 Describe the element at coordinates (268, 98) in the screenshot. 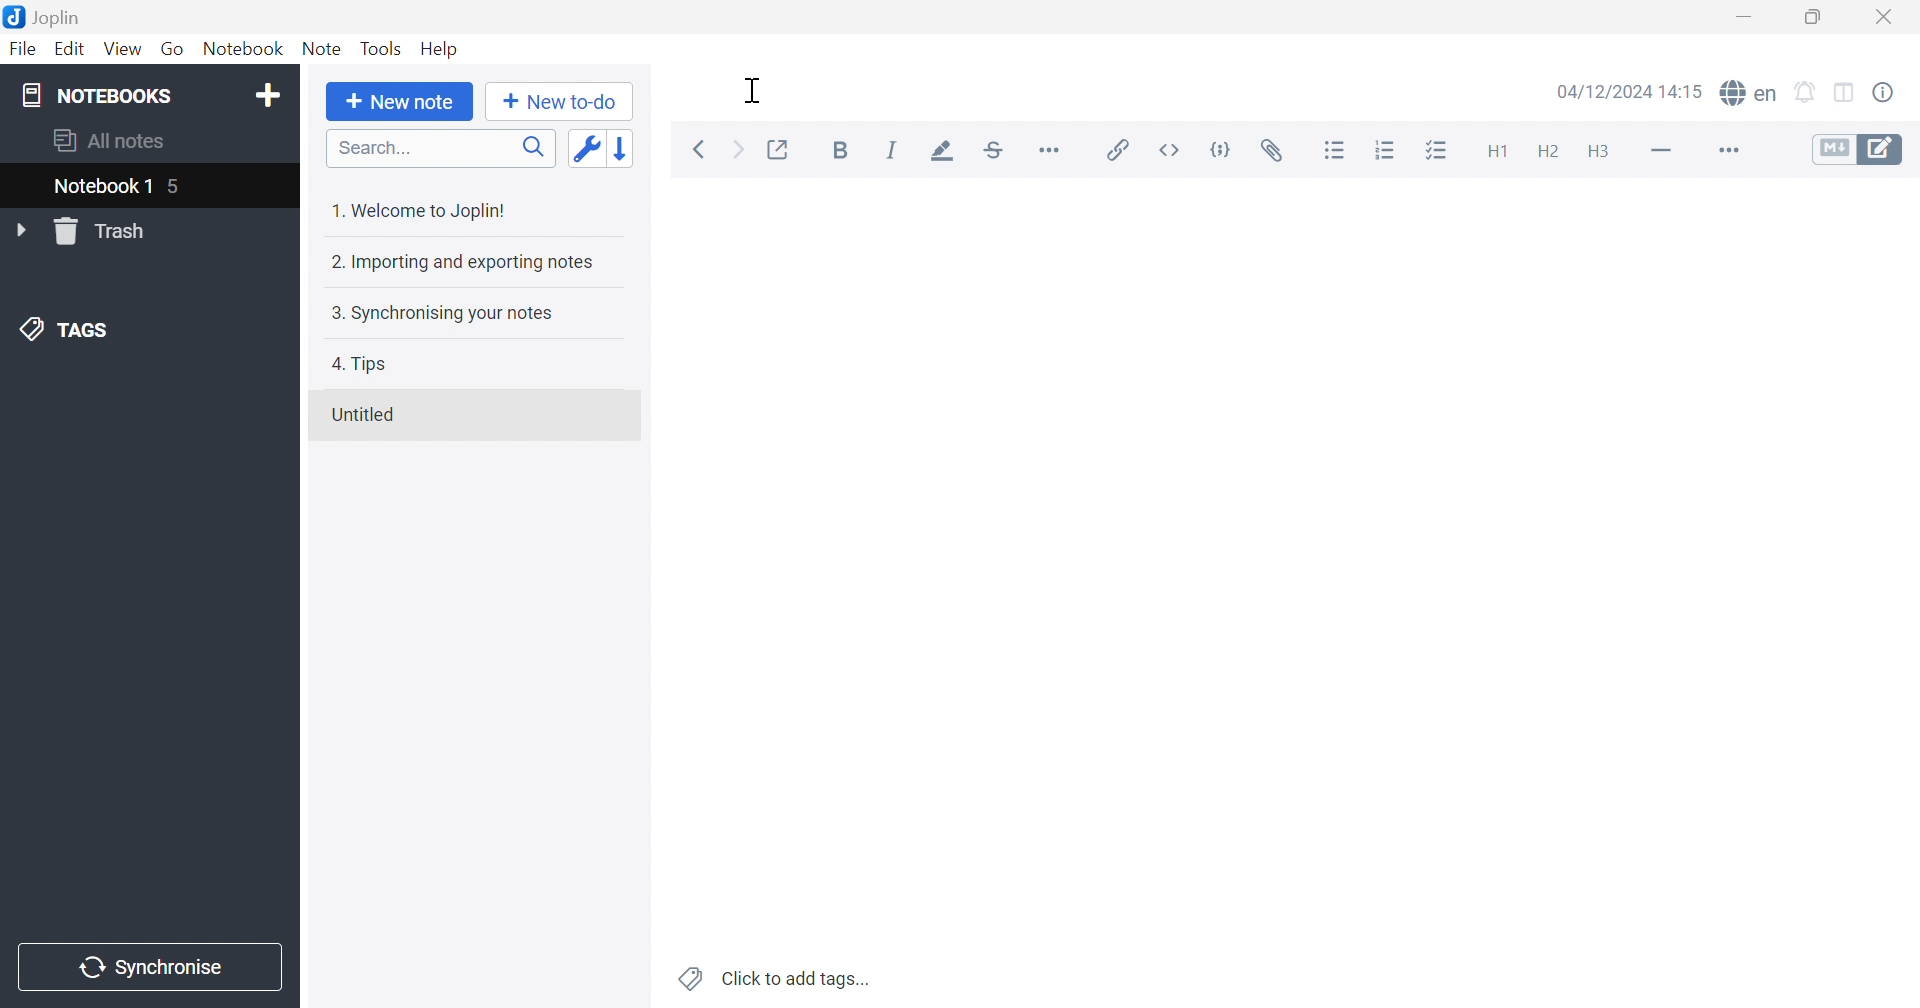

I see `Add notebook` at that location.